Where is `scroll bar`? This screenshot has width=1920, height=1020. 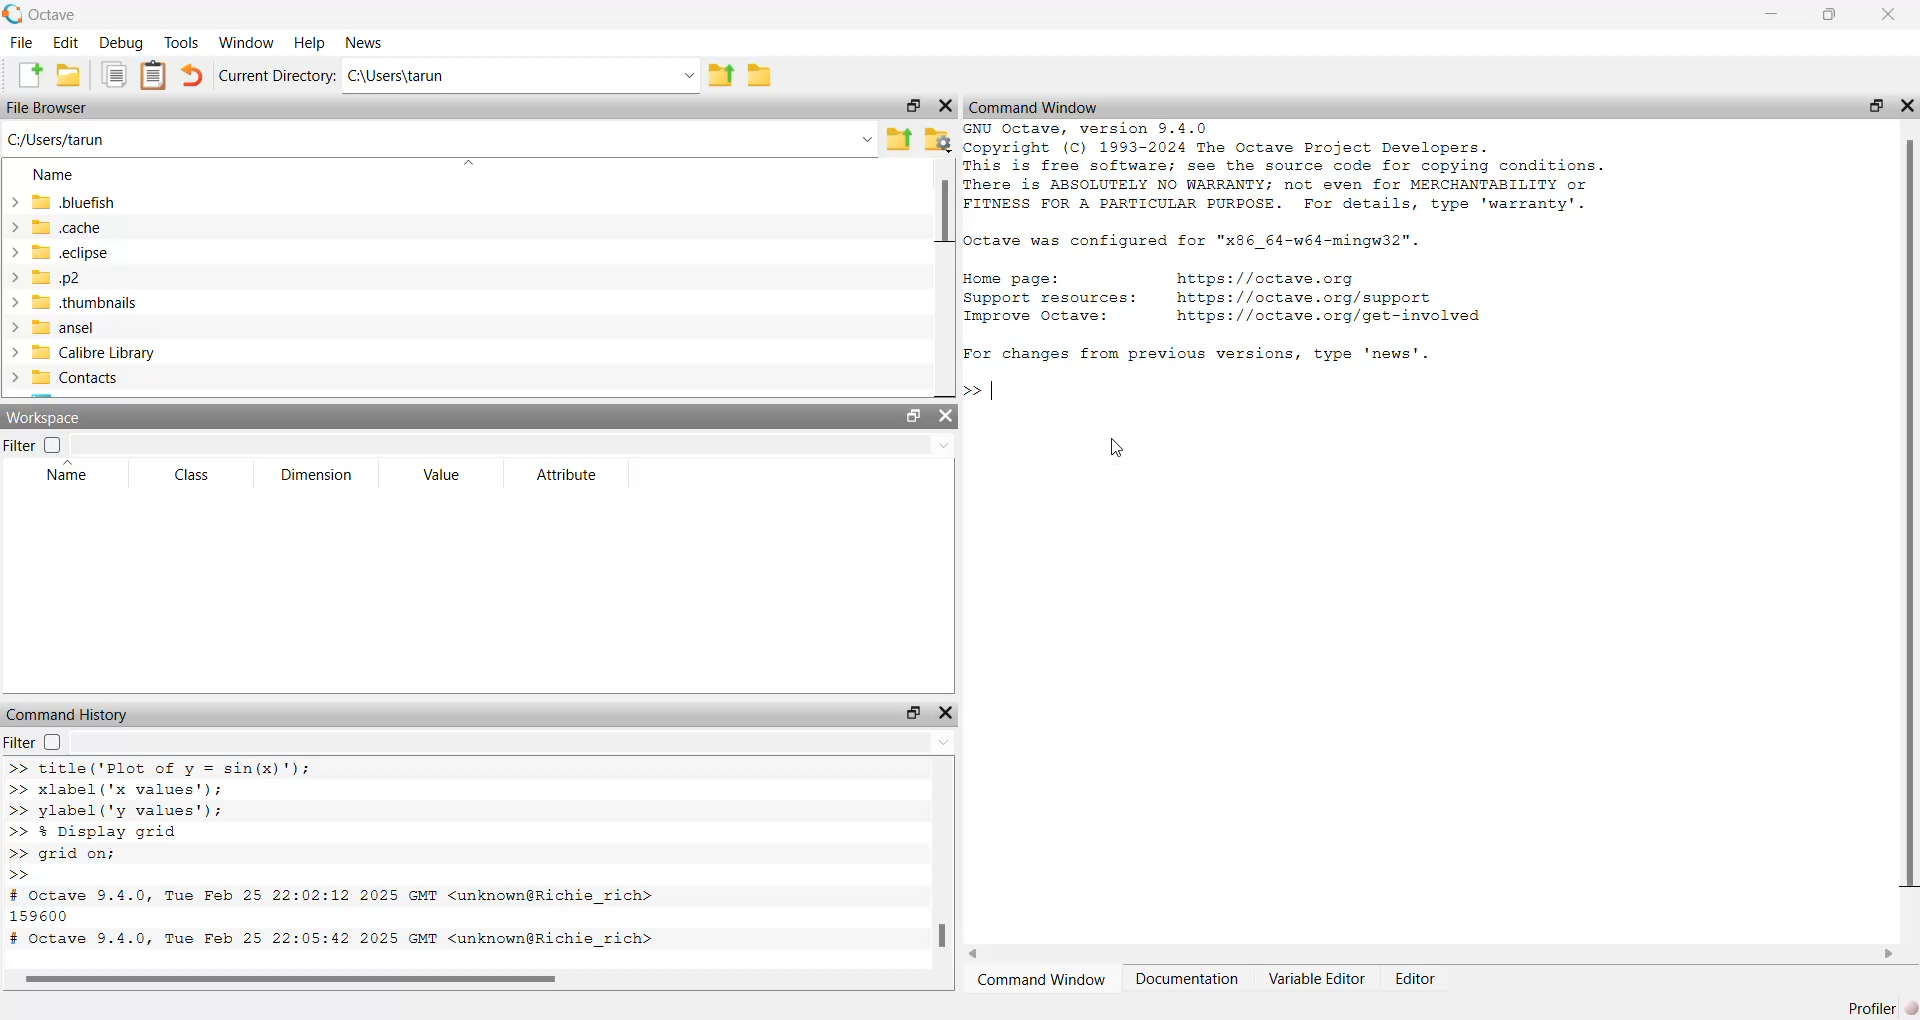 scroll bar is located at coordinates (944, 933).